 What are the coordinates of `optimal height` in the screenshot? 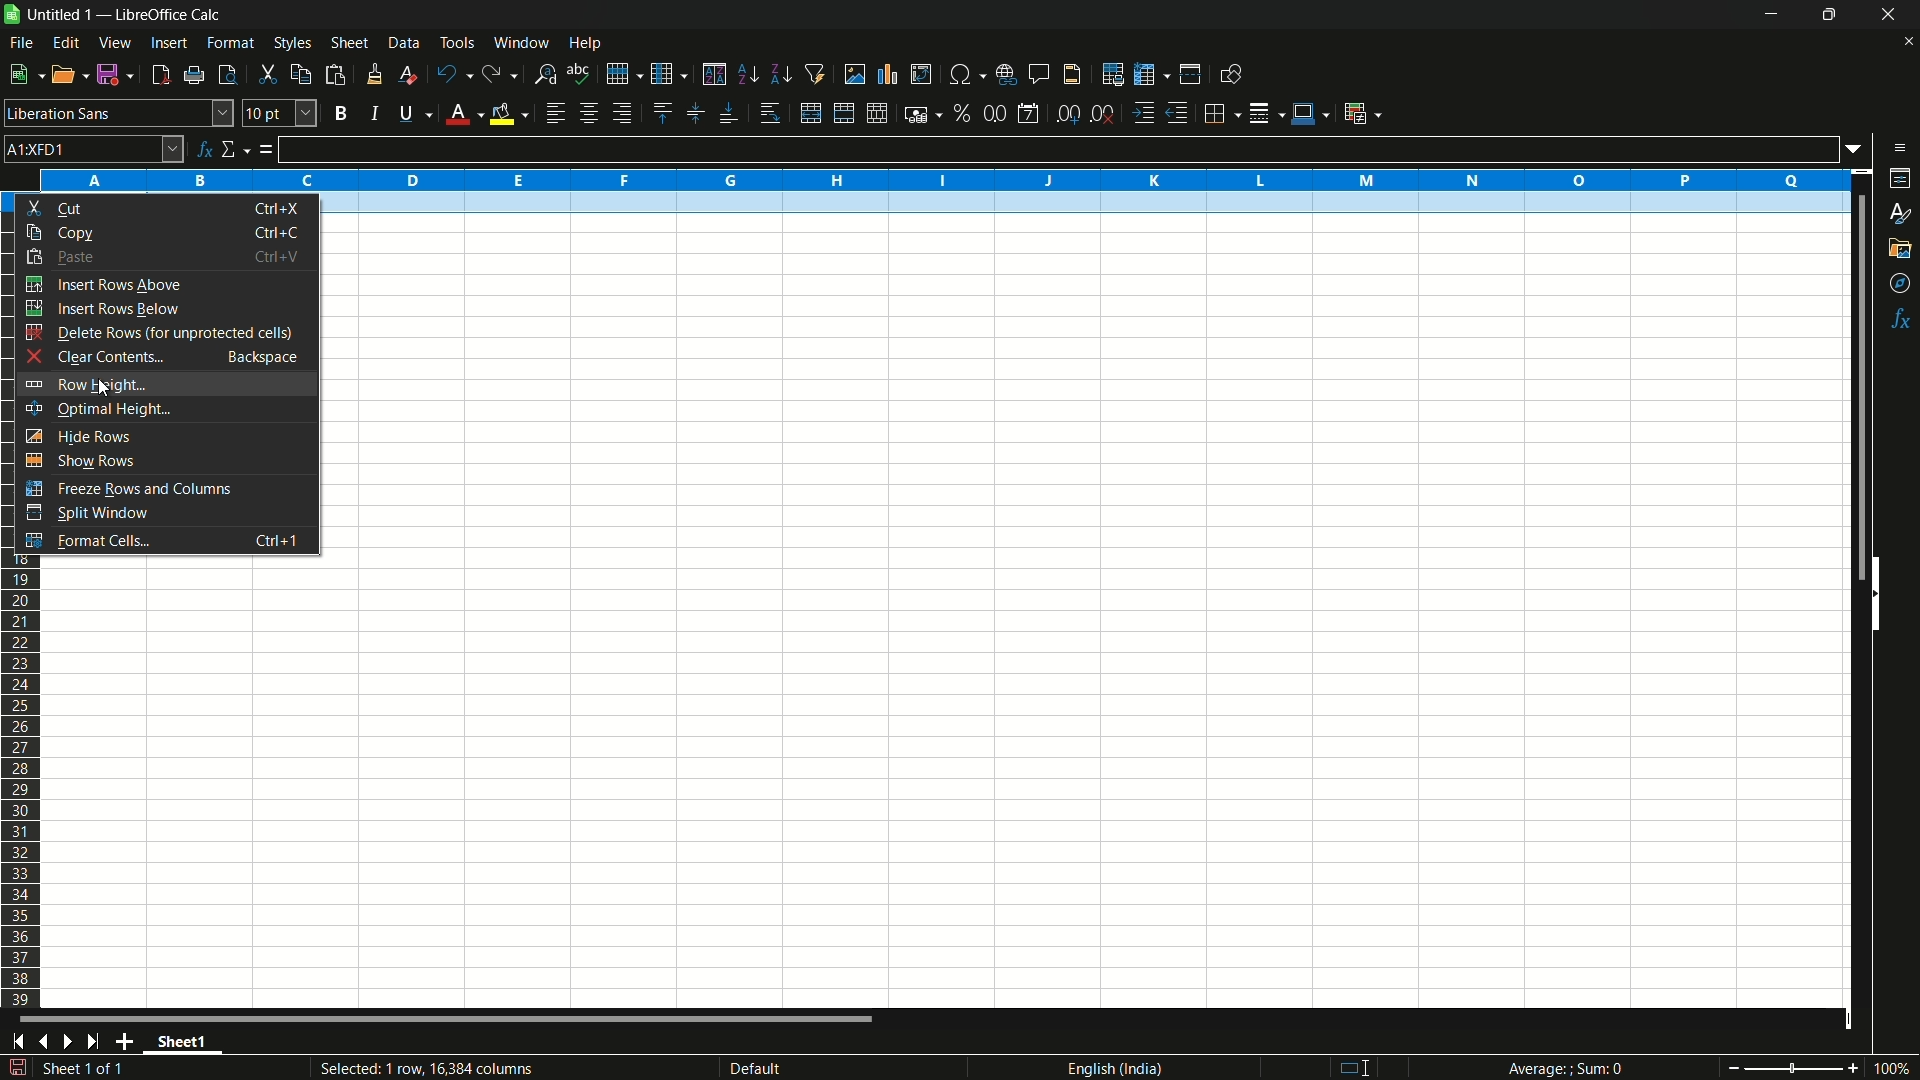 It's located at (164, 409).